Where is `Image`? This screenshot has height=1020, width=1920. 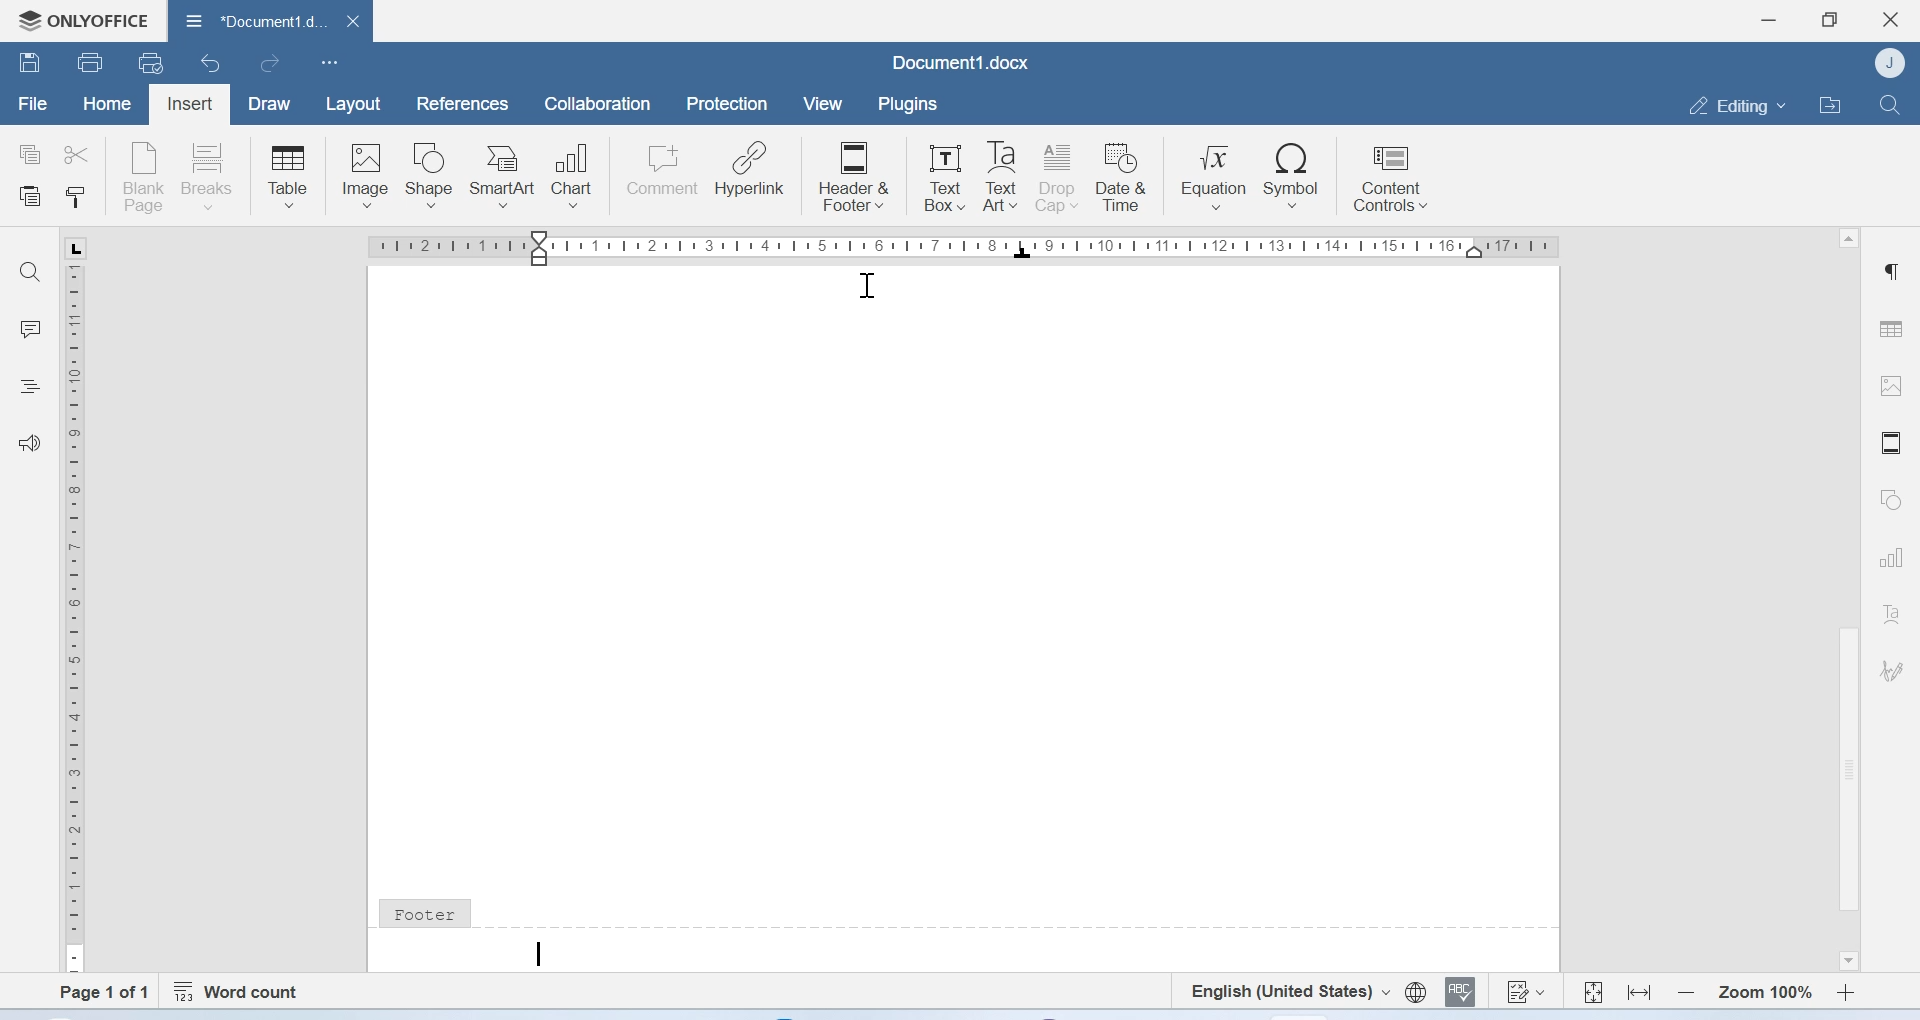
Image is located at coordinates (365, 174).